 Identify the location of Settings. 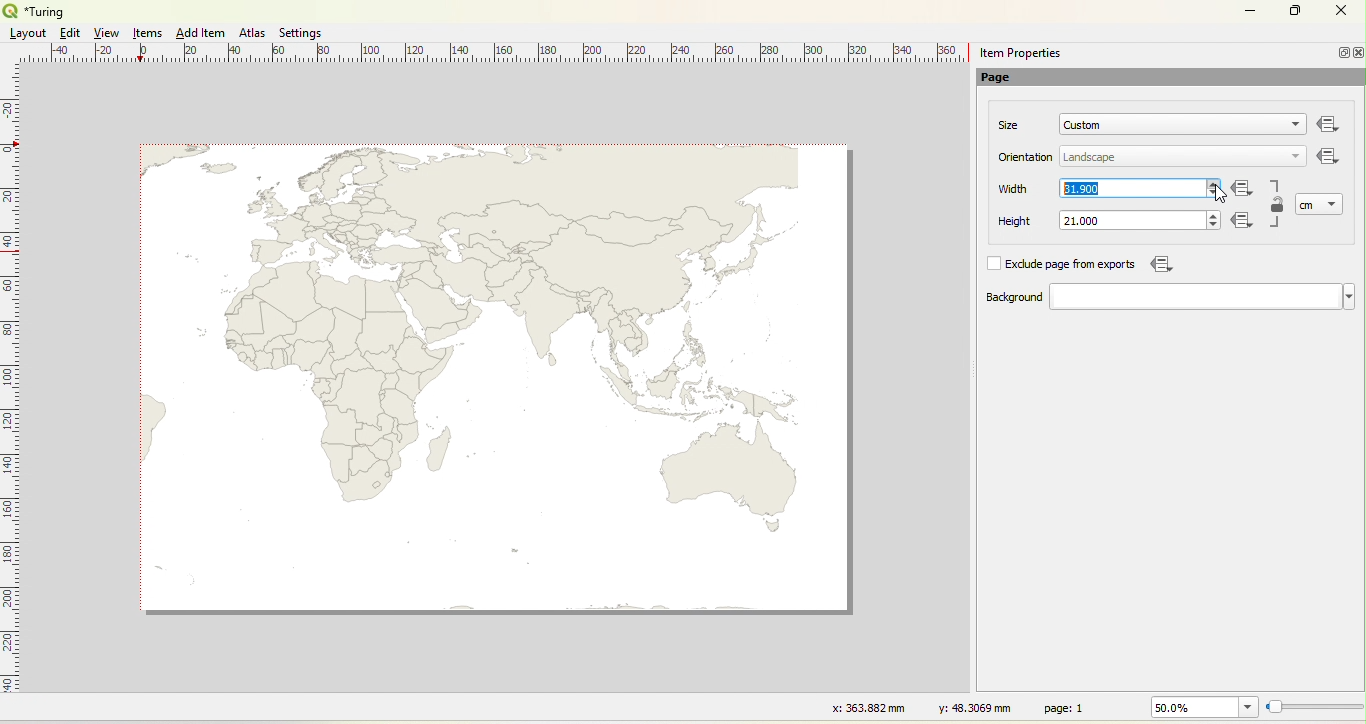
(302, 33).